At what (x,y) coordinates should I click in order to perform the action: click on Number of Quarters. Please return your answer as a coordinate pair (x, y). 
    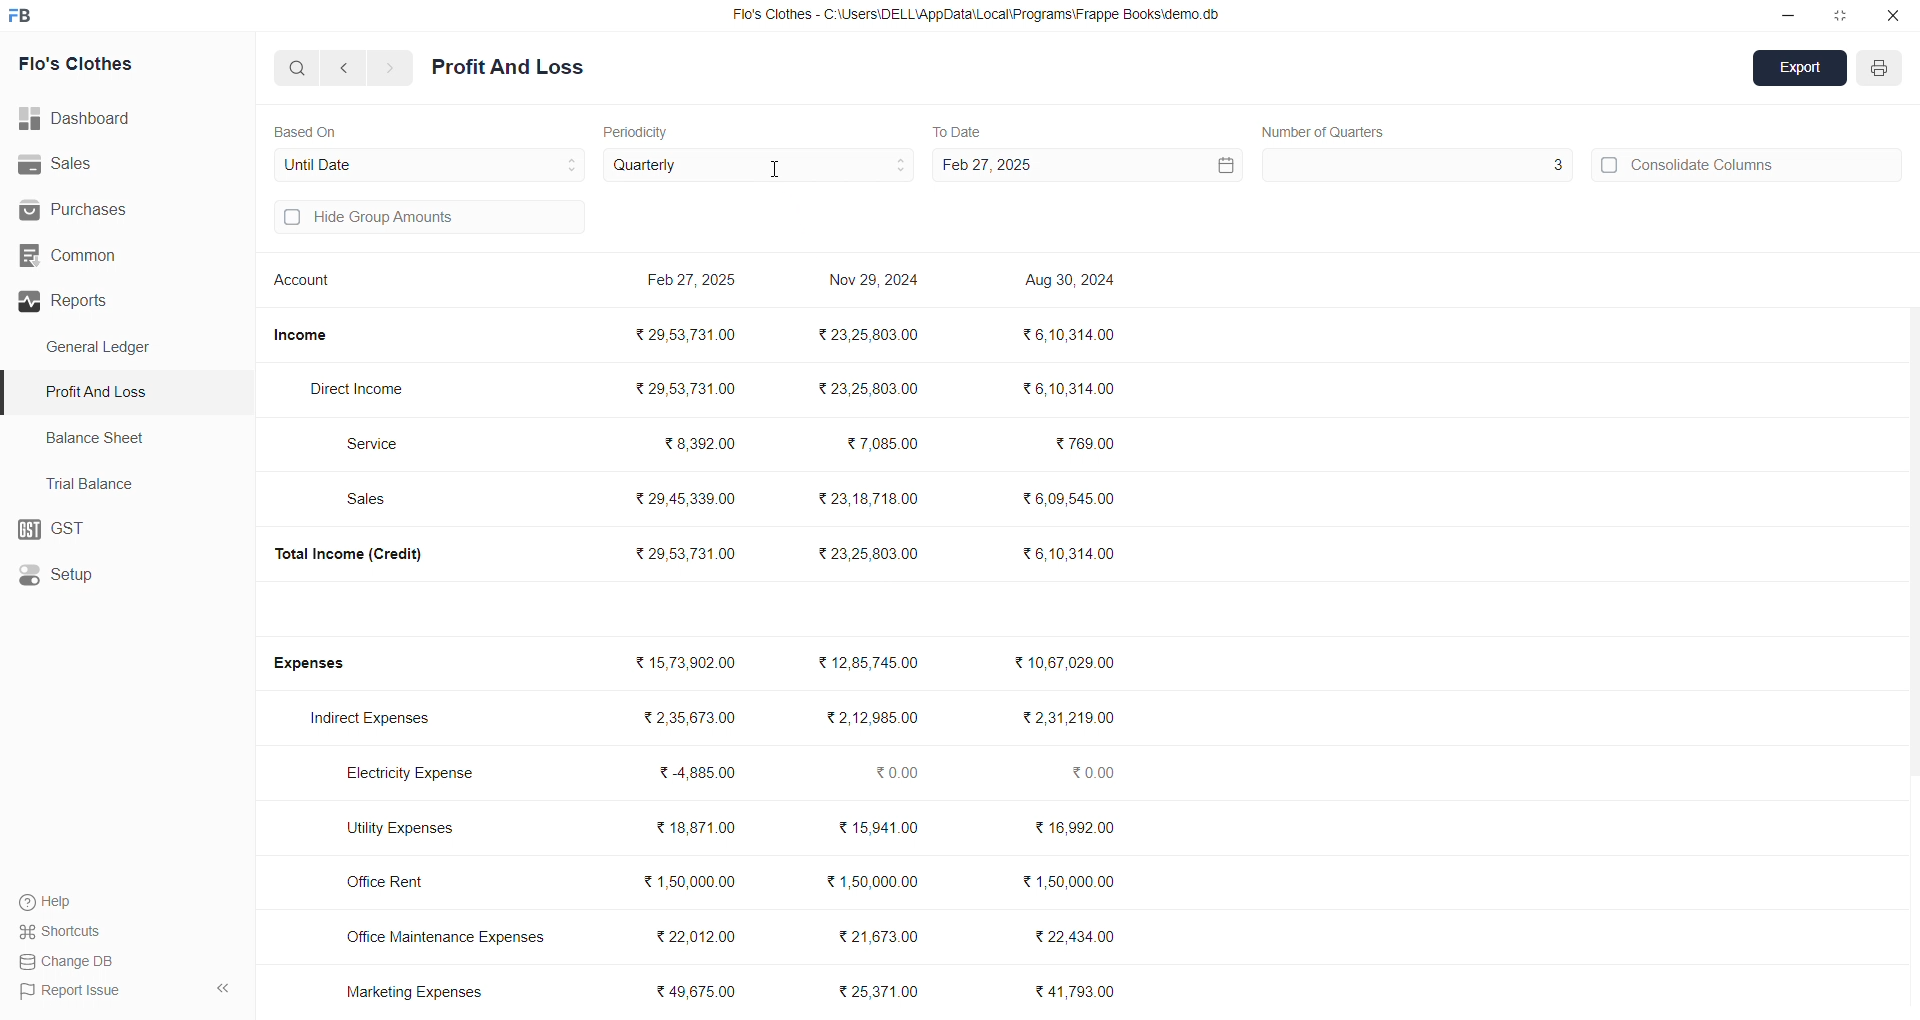
    Looking at the image, I should click on (1325, 131).